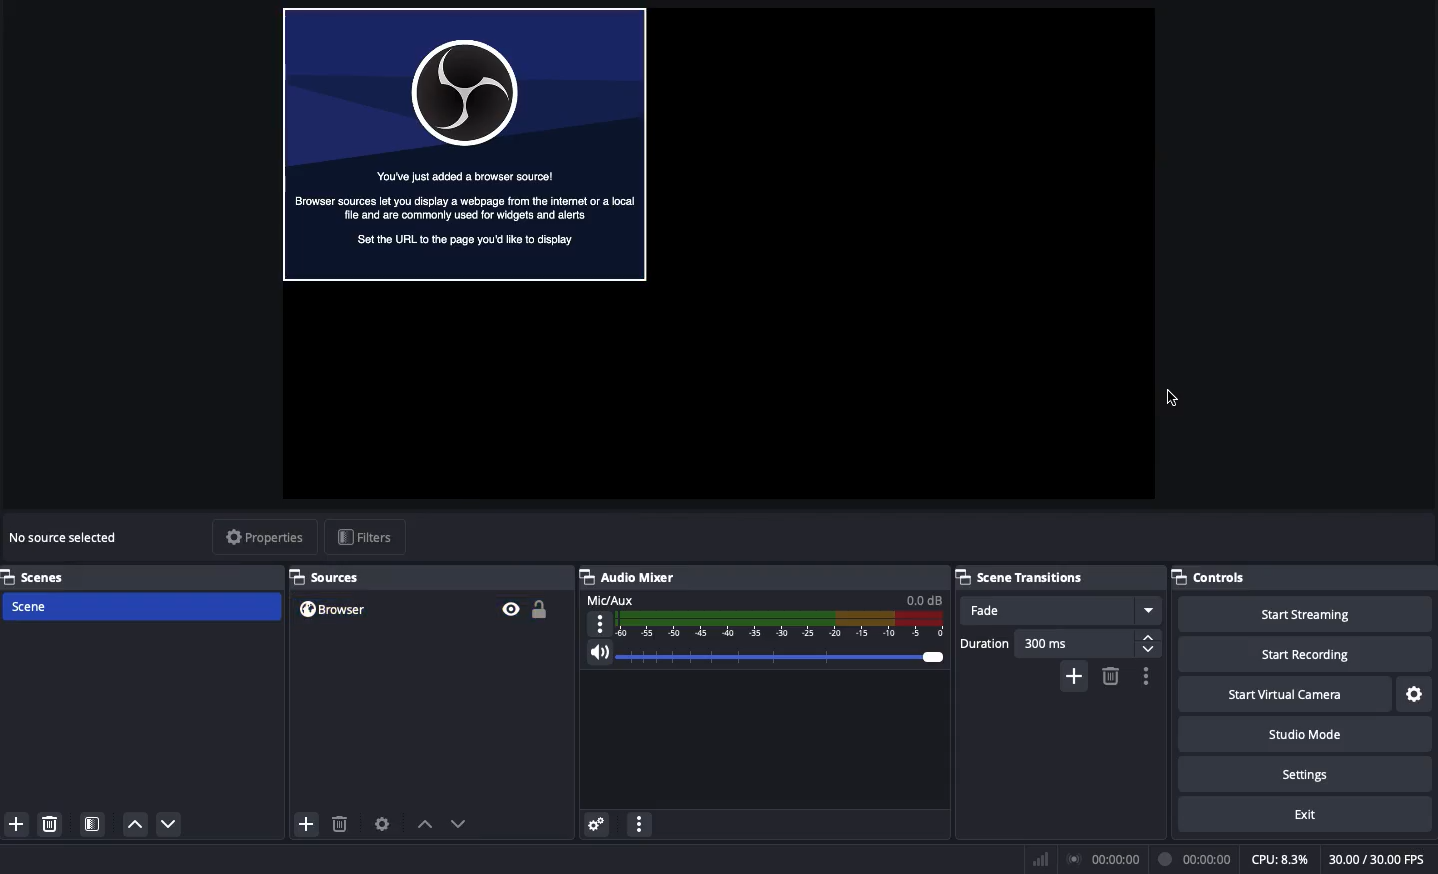  Describe the element at coordinates (511, 608) in the screenshot. I see `Visible` at that location.